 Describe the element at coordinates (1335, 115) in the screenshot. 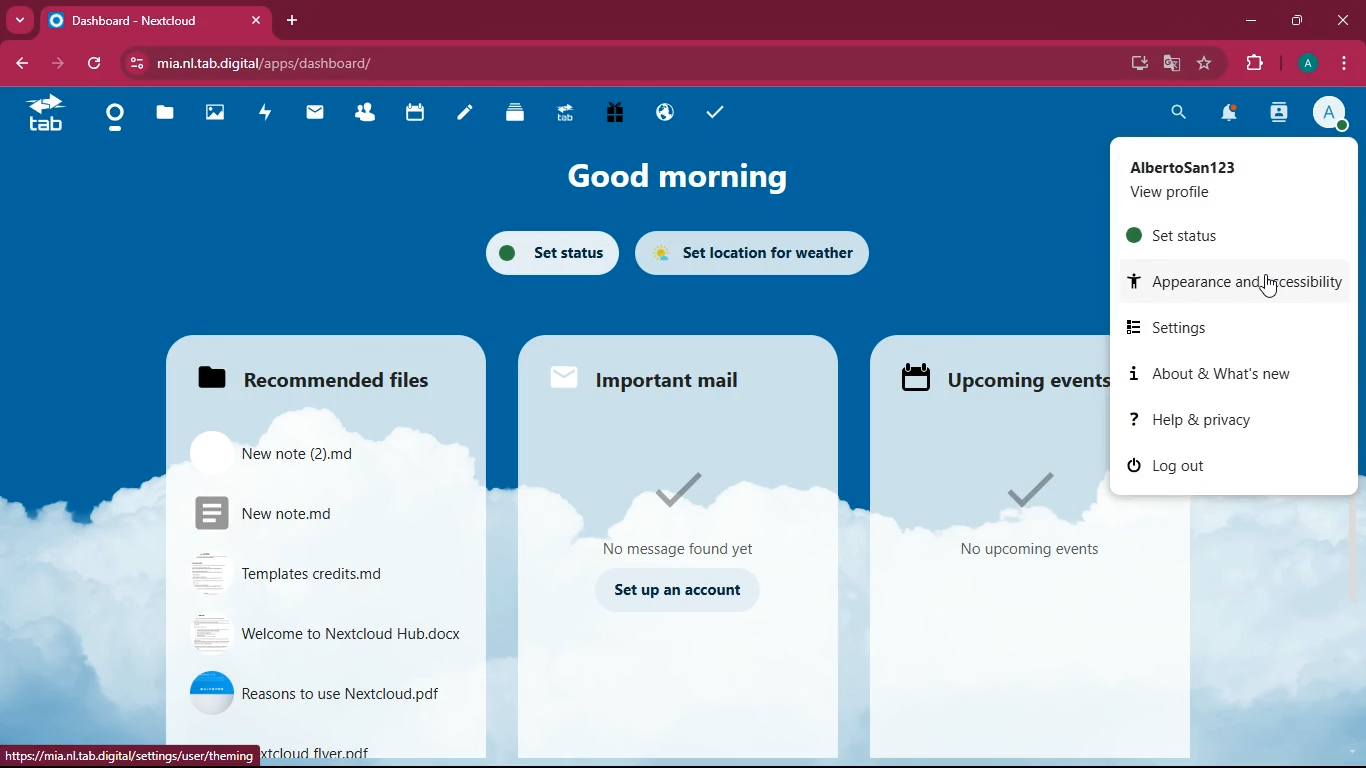

I see `profile` at that location.